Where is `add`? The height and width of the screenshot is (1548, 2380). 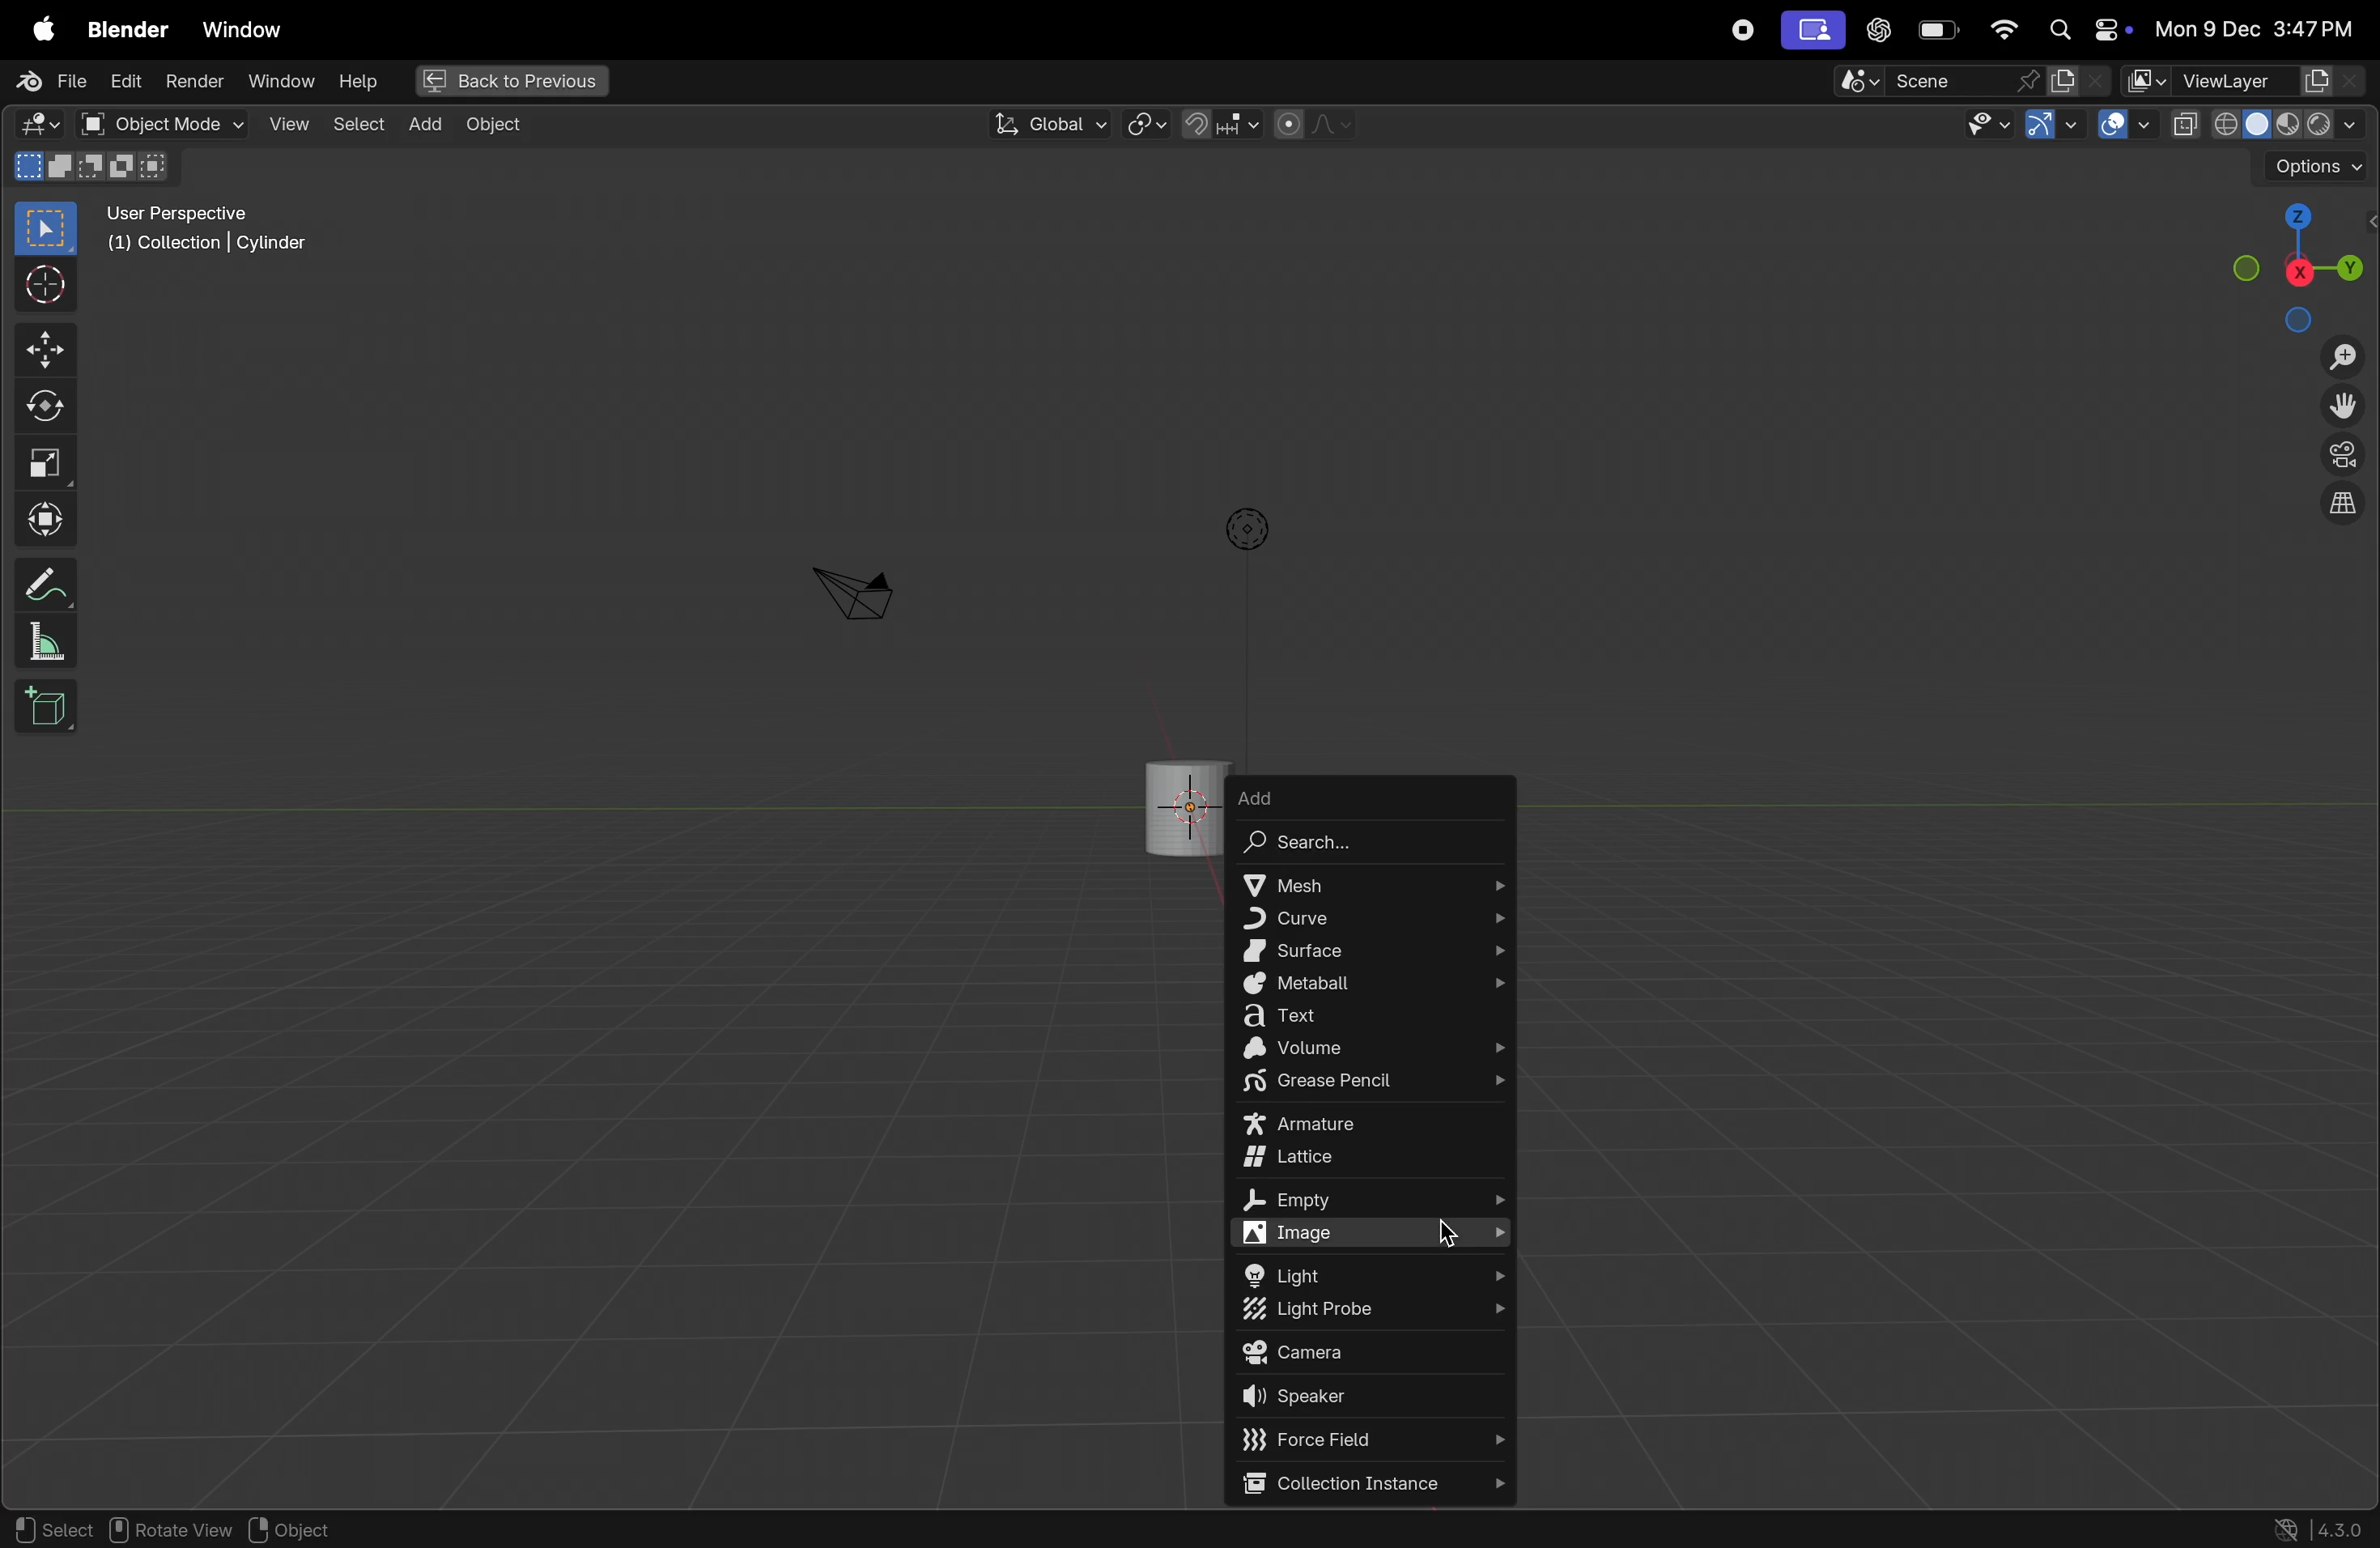
add is located at coordinates (424, 126).